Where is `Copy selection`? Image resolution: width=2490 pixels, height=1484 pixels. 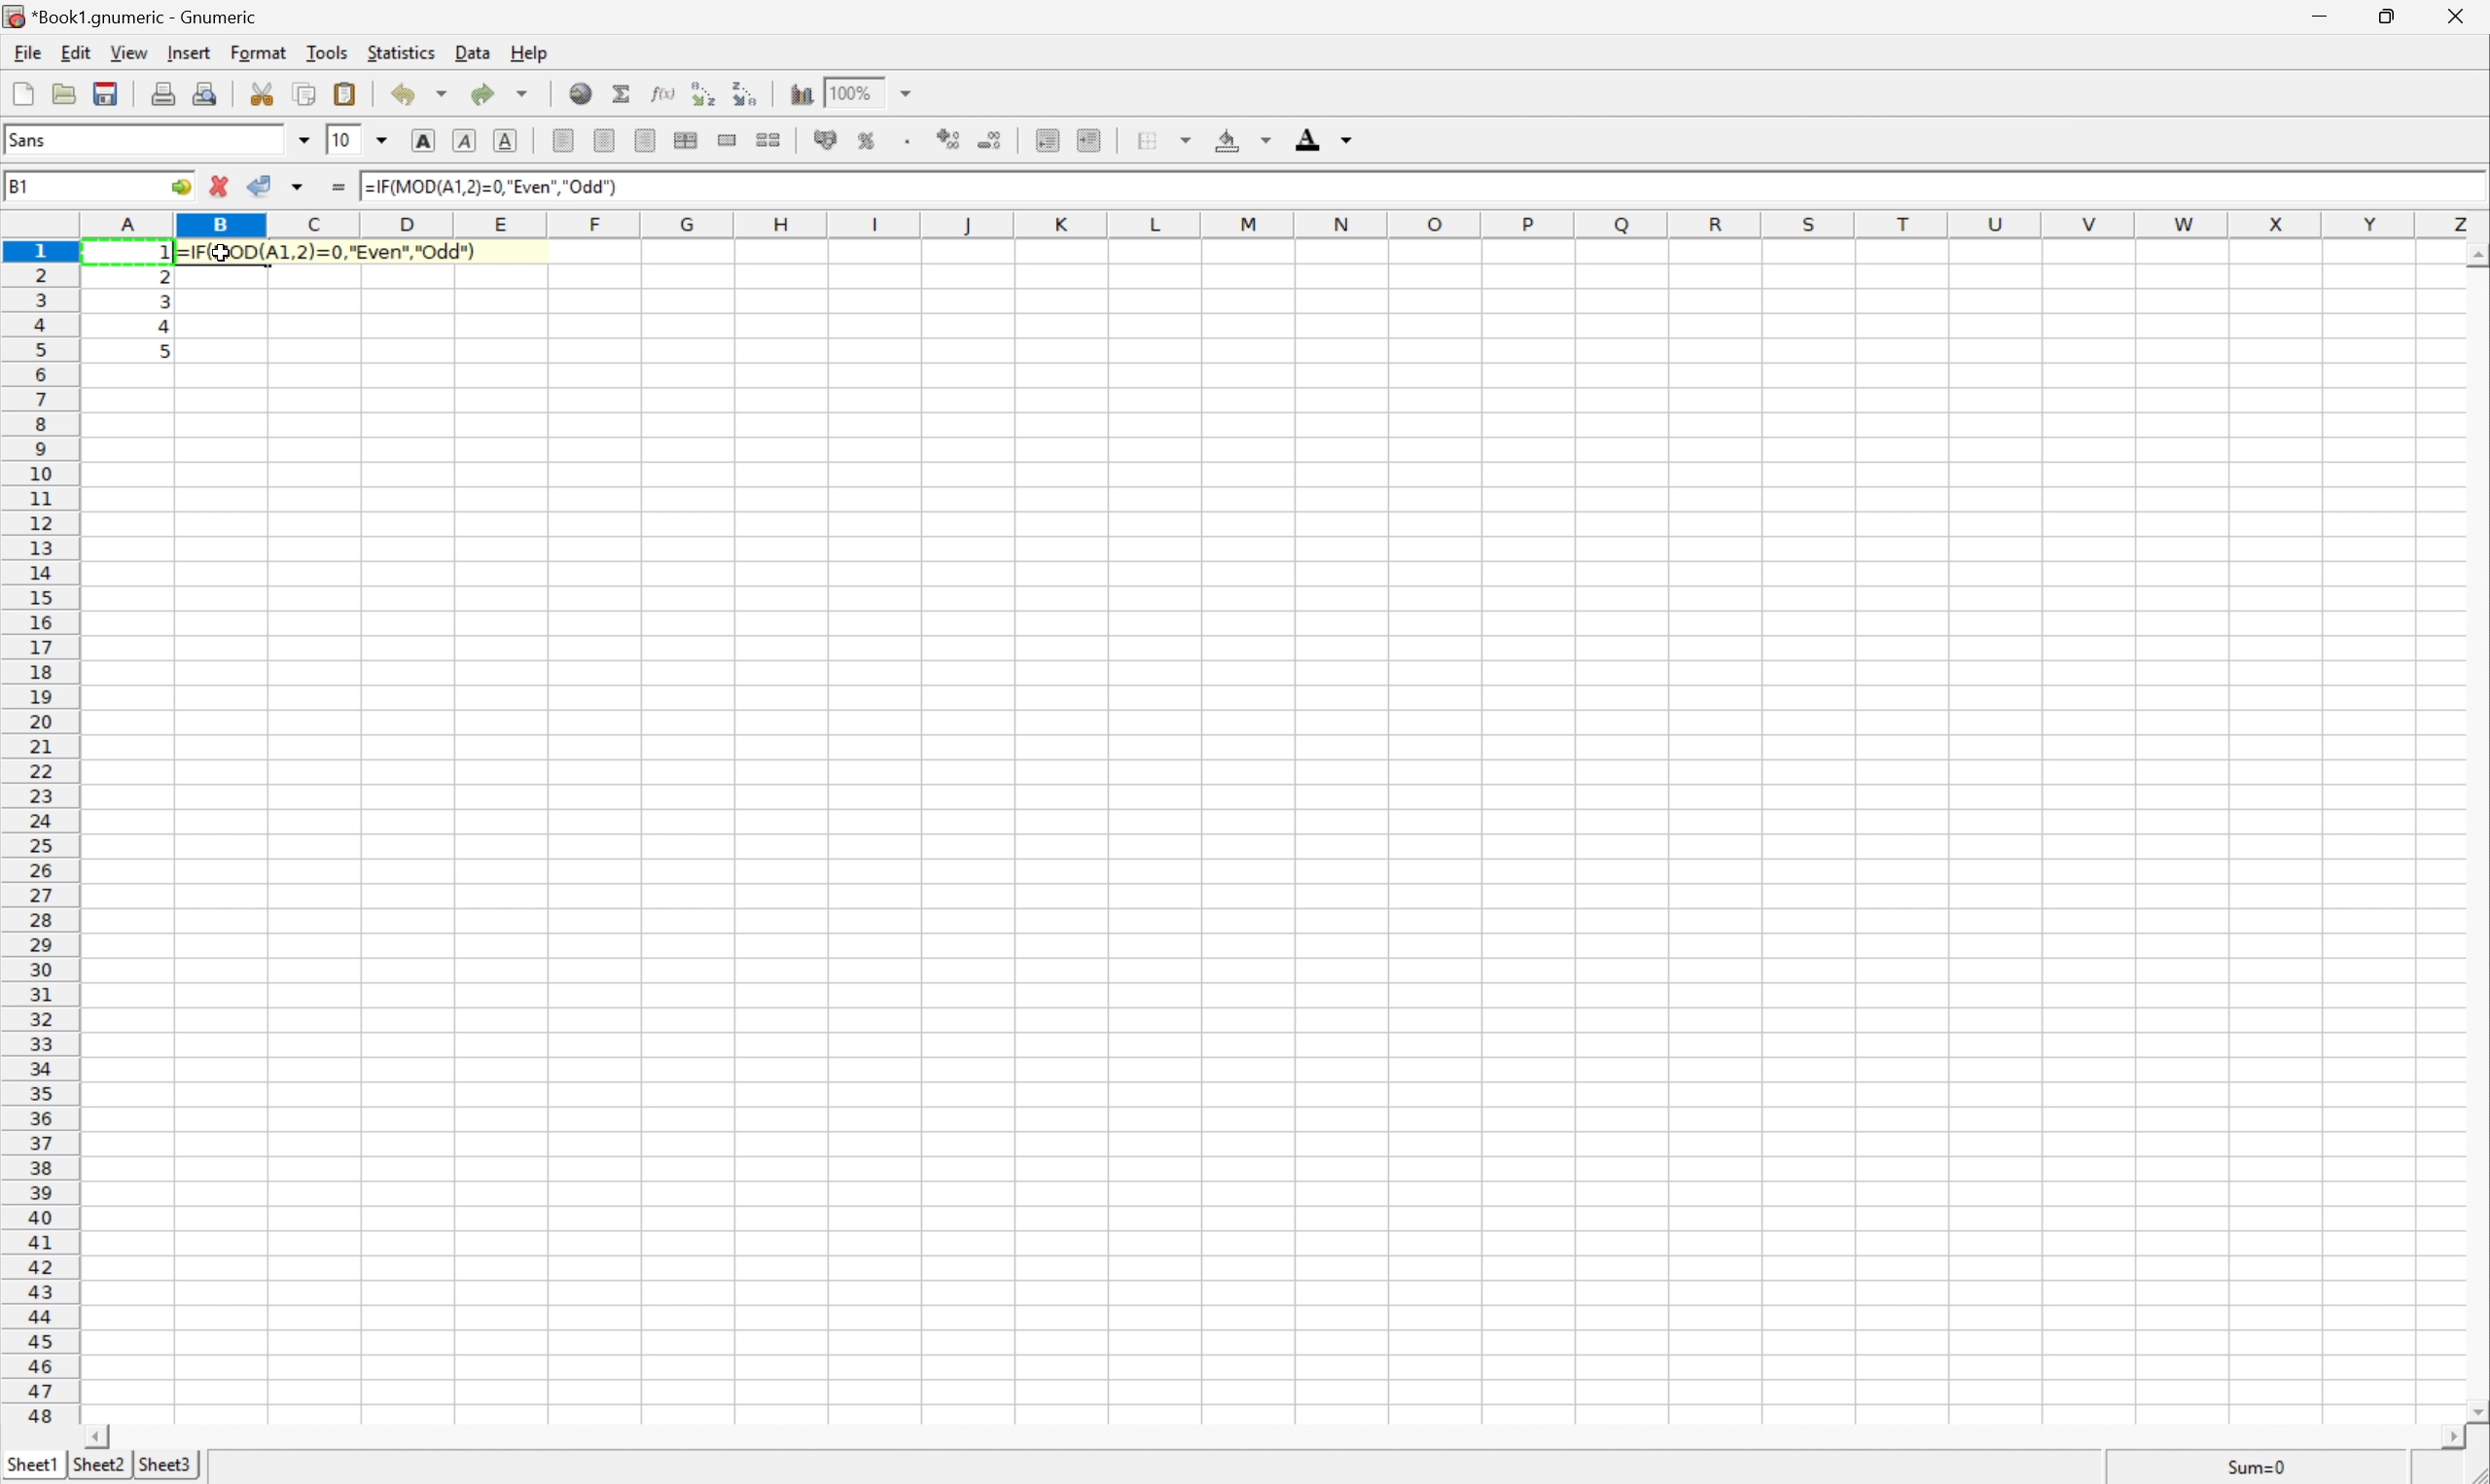
Copy selection is located at coordinates (304, 93).